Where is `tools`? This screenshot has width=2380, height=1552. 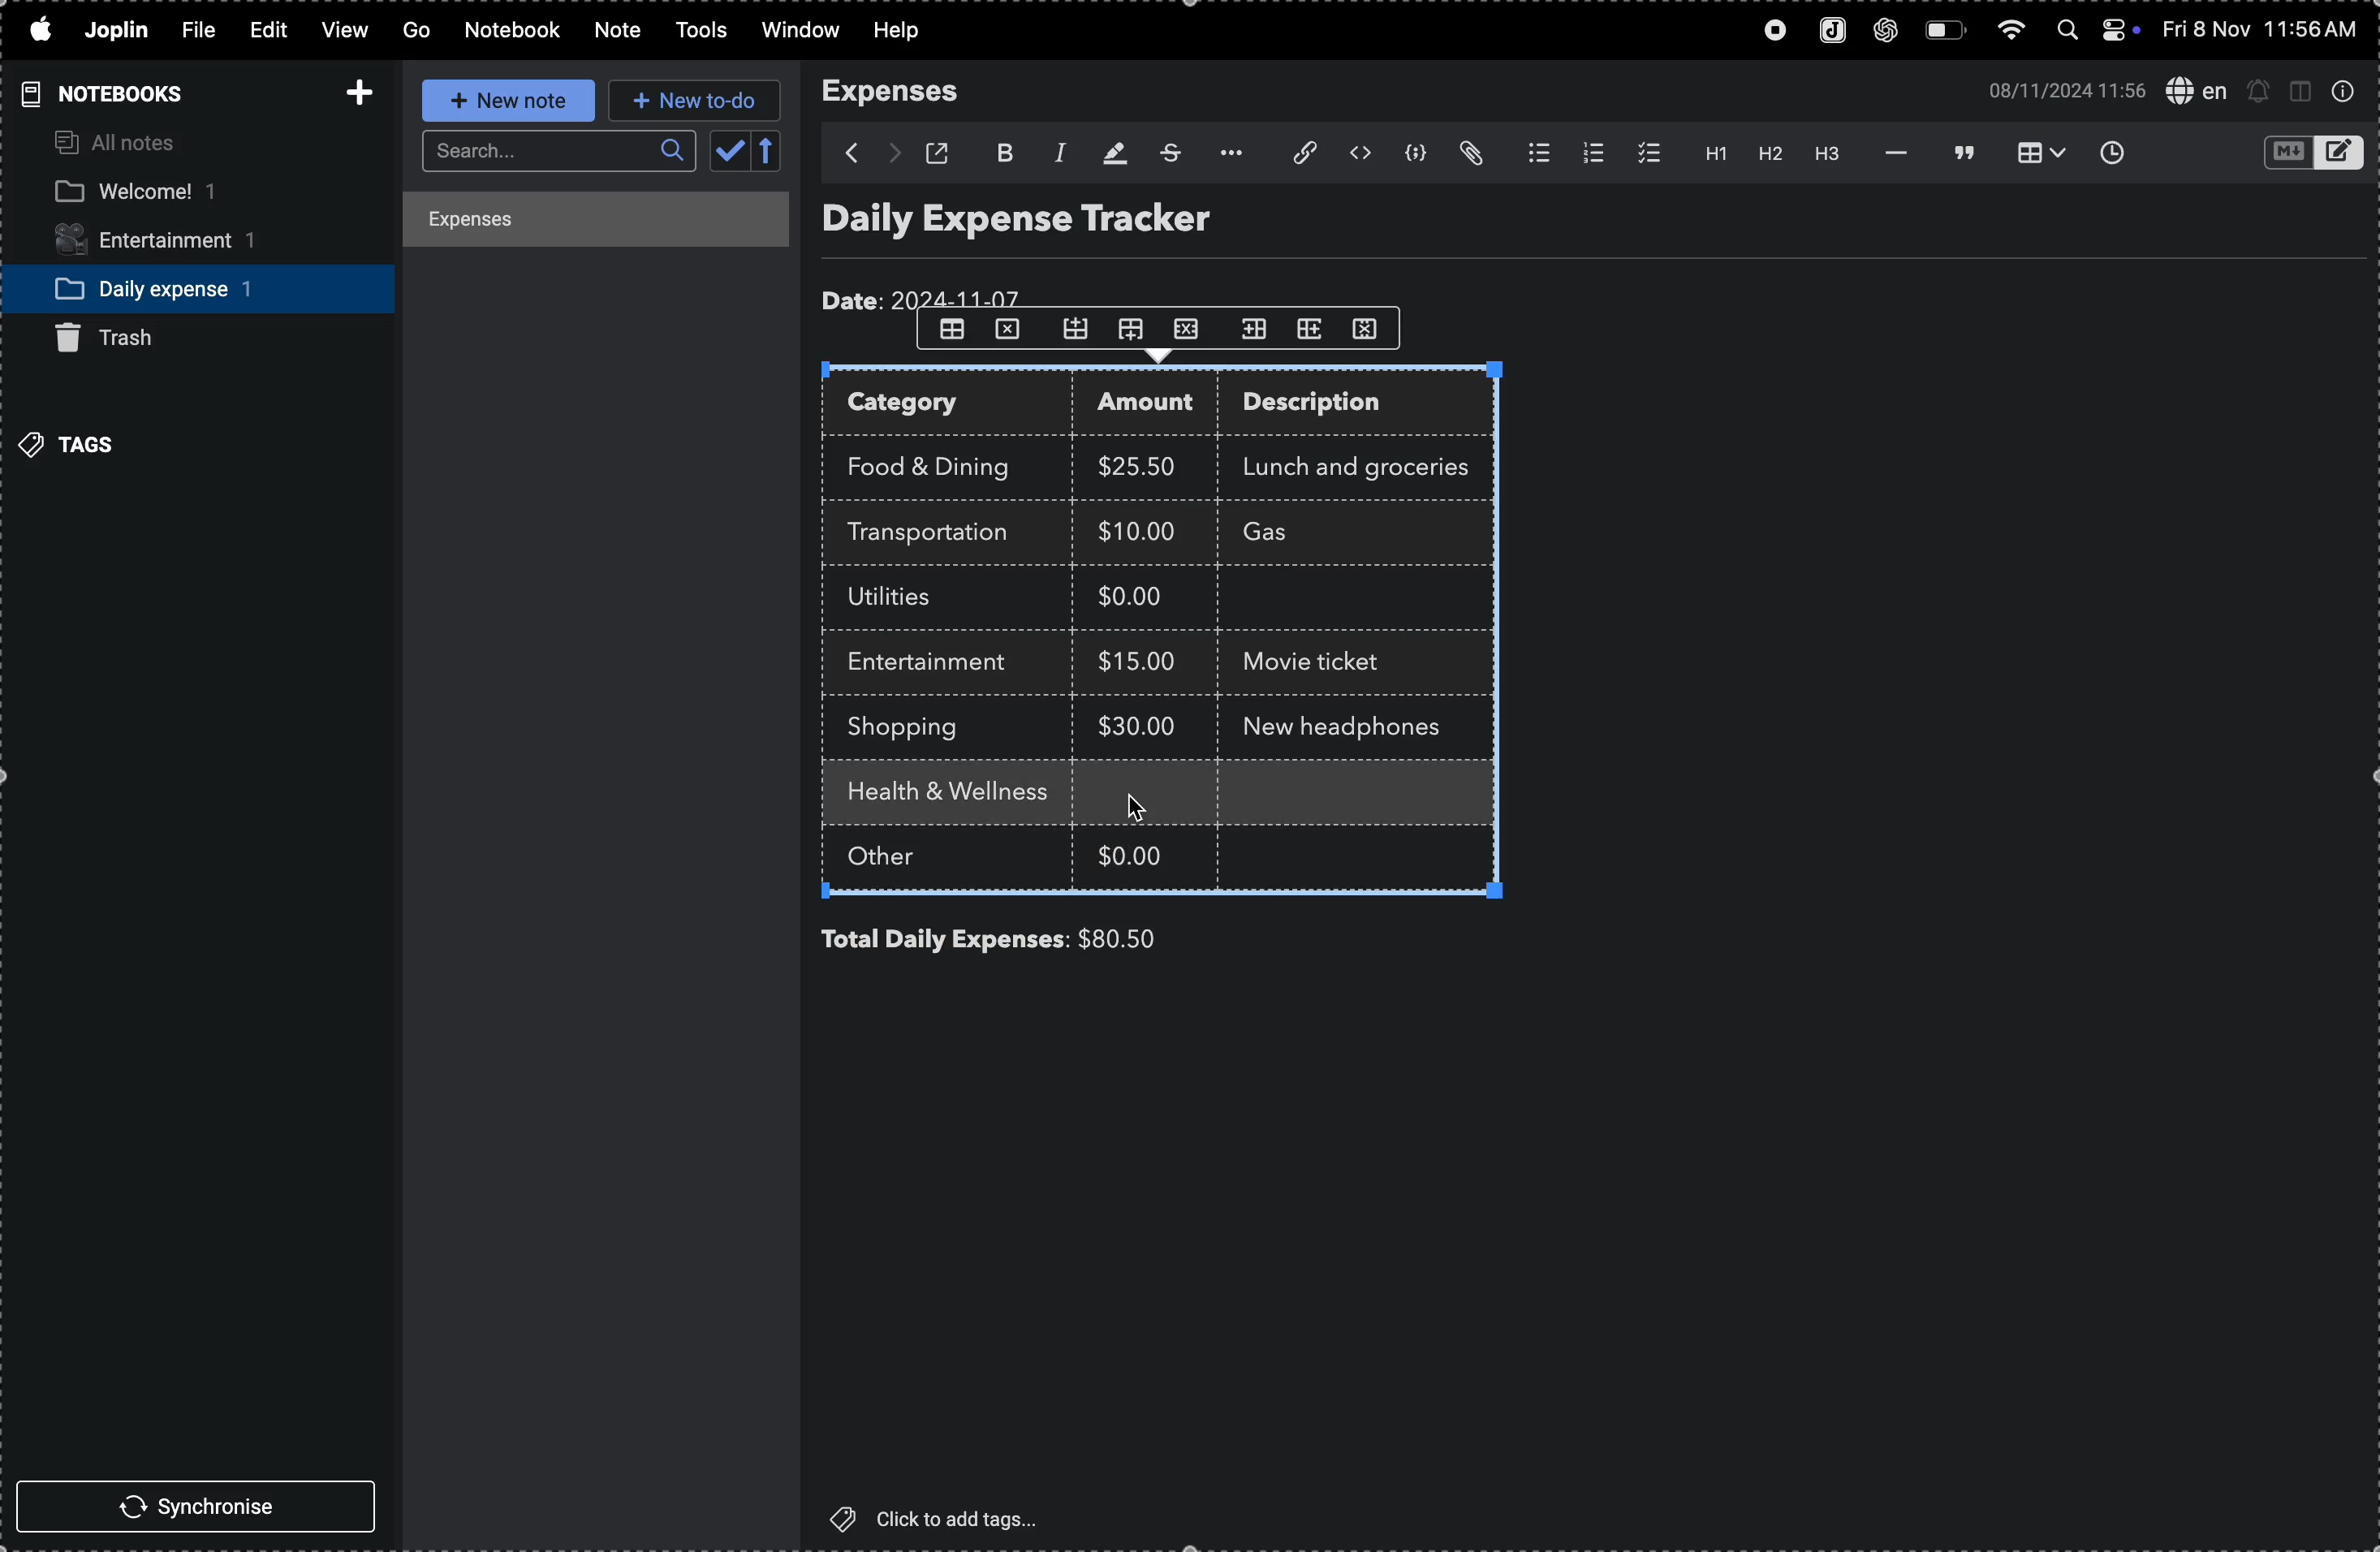 tools is located at coordinates (695, 31).